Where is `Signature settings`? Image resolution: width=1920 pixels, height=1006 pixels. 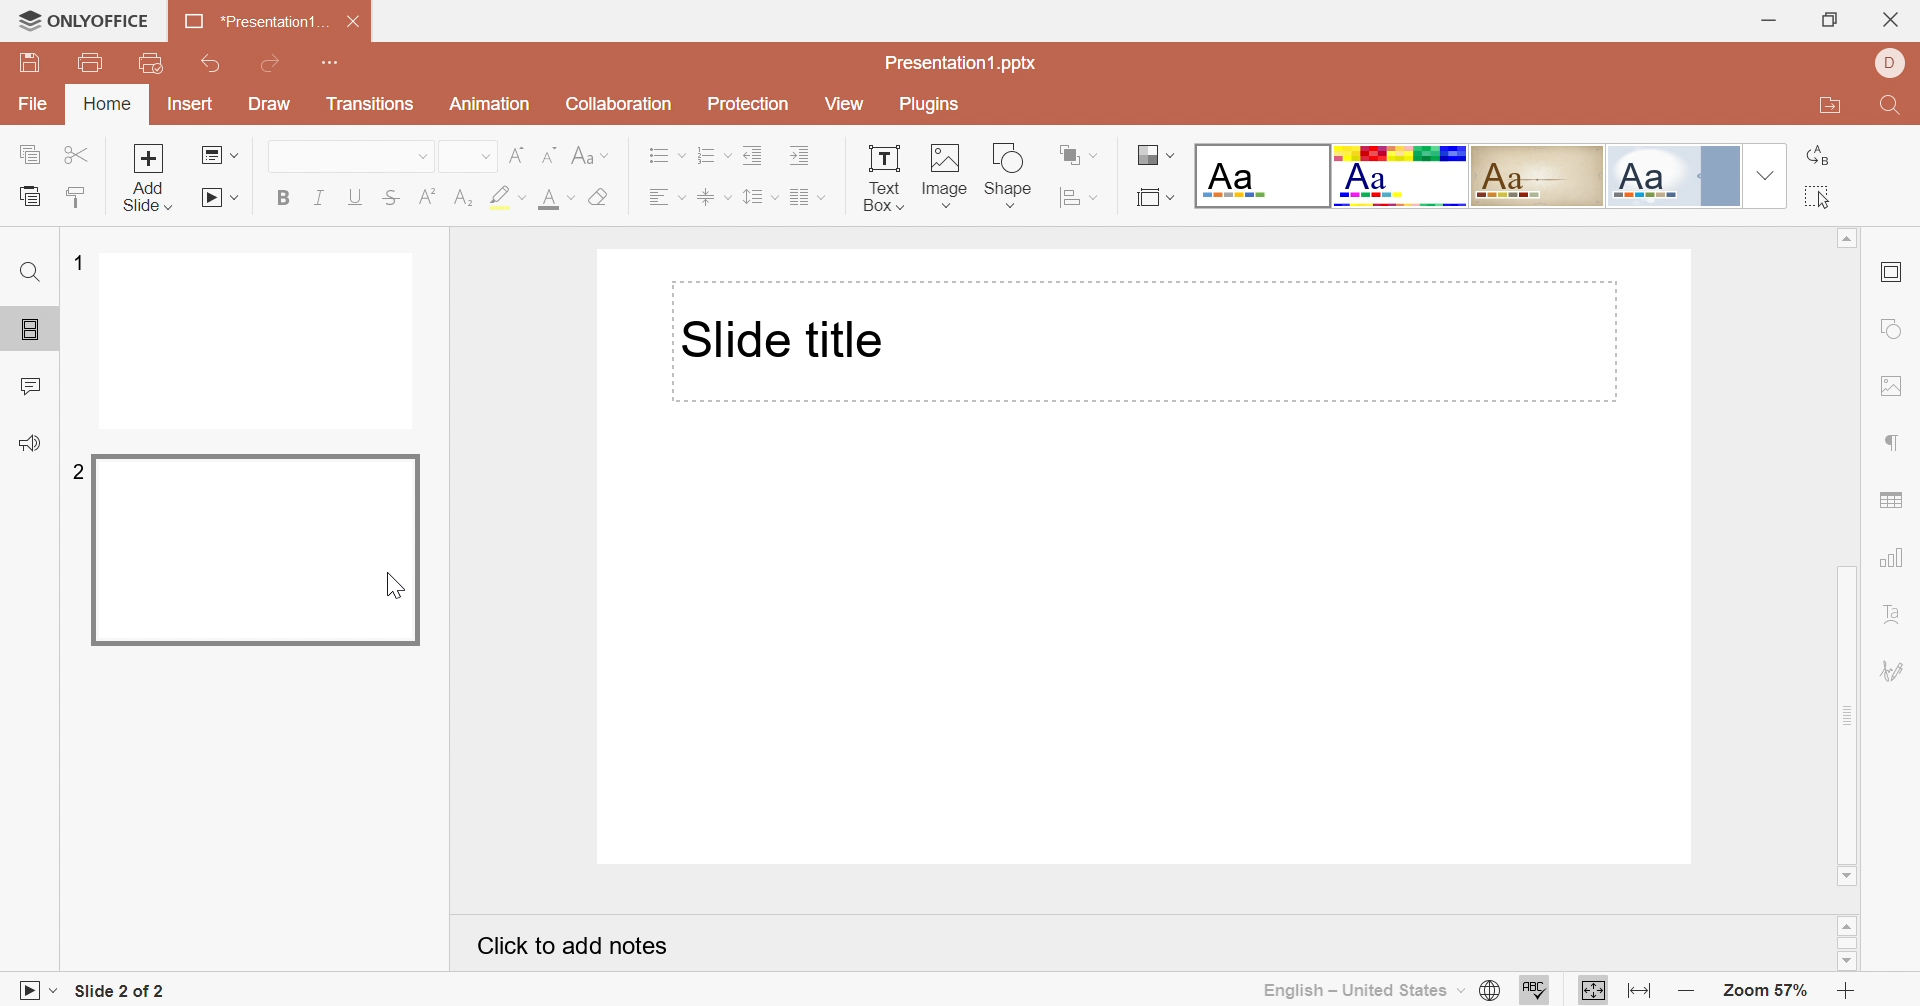
Signature settings is located at coordinates (1896, 670).